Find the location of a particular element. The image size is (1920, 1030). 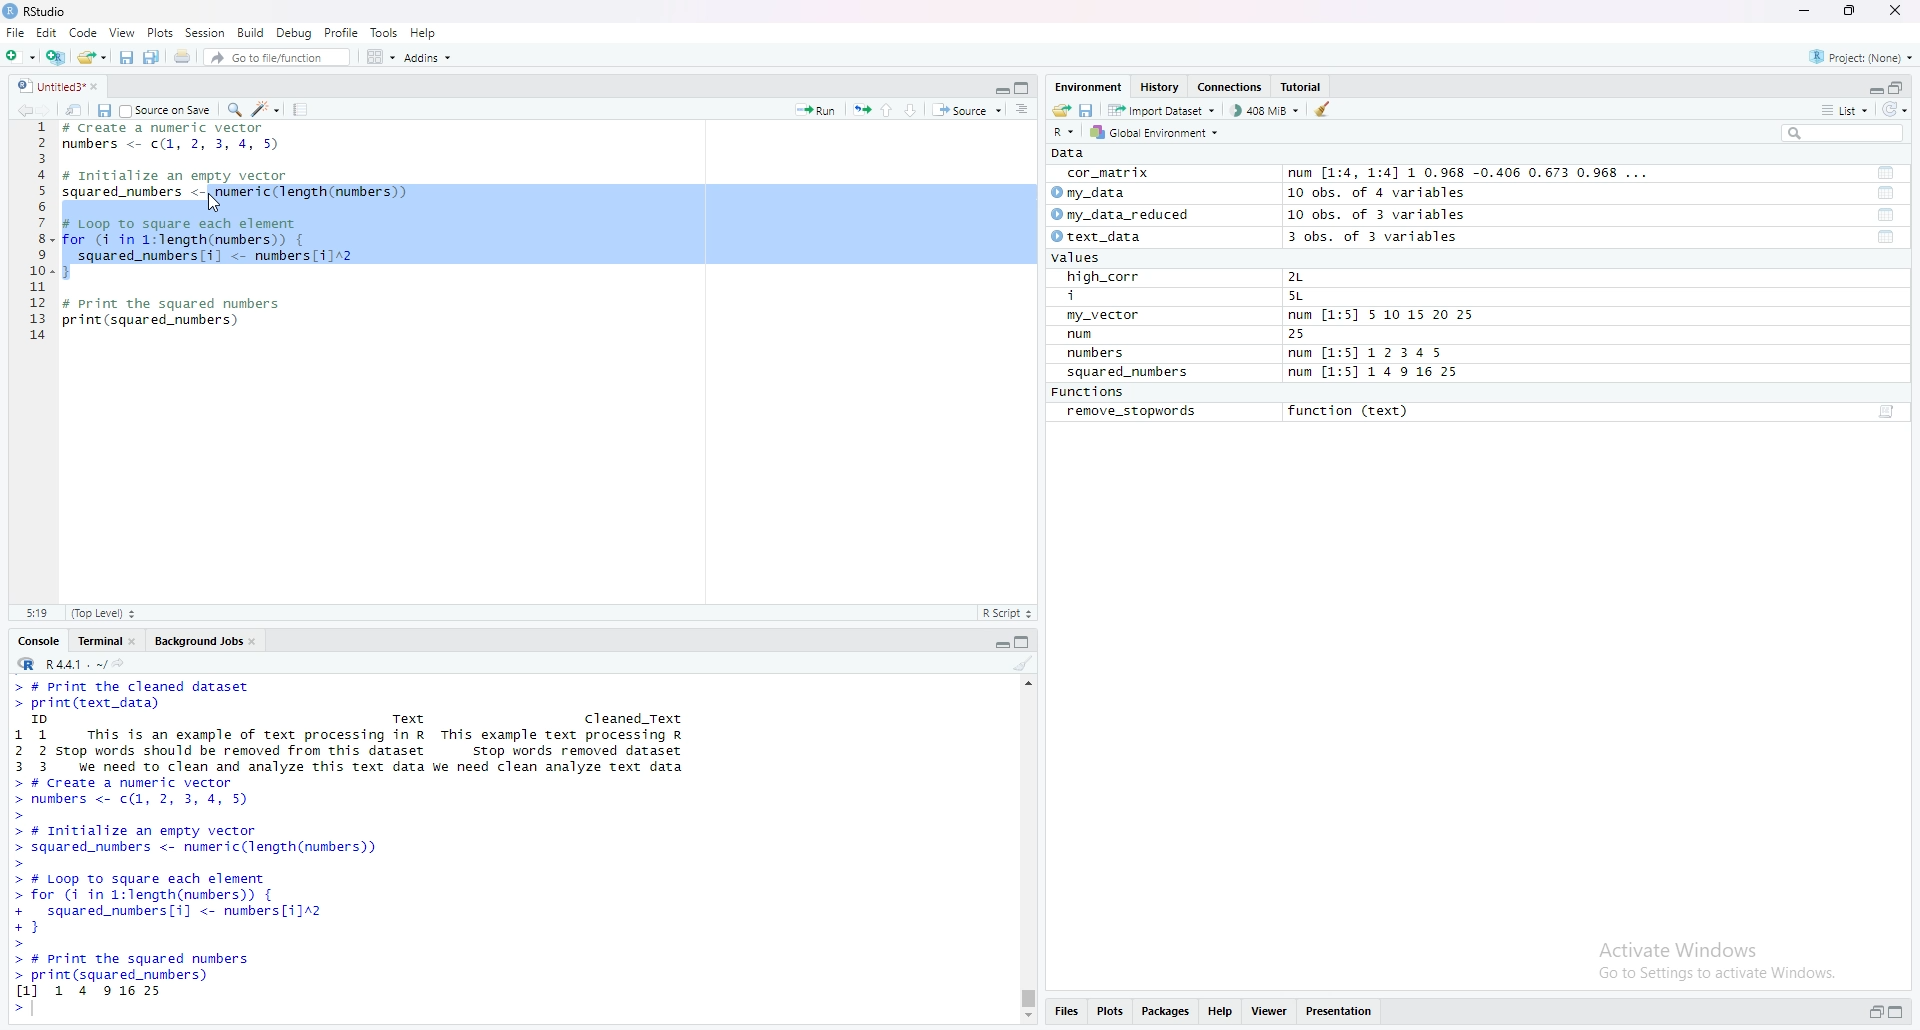

Go to file/function is located at coordinates (275, 55).